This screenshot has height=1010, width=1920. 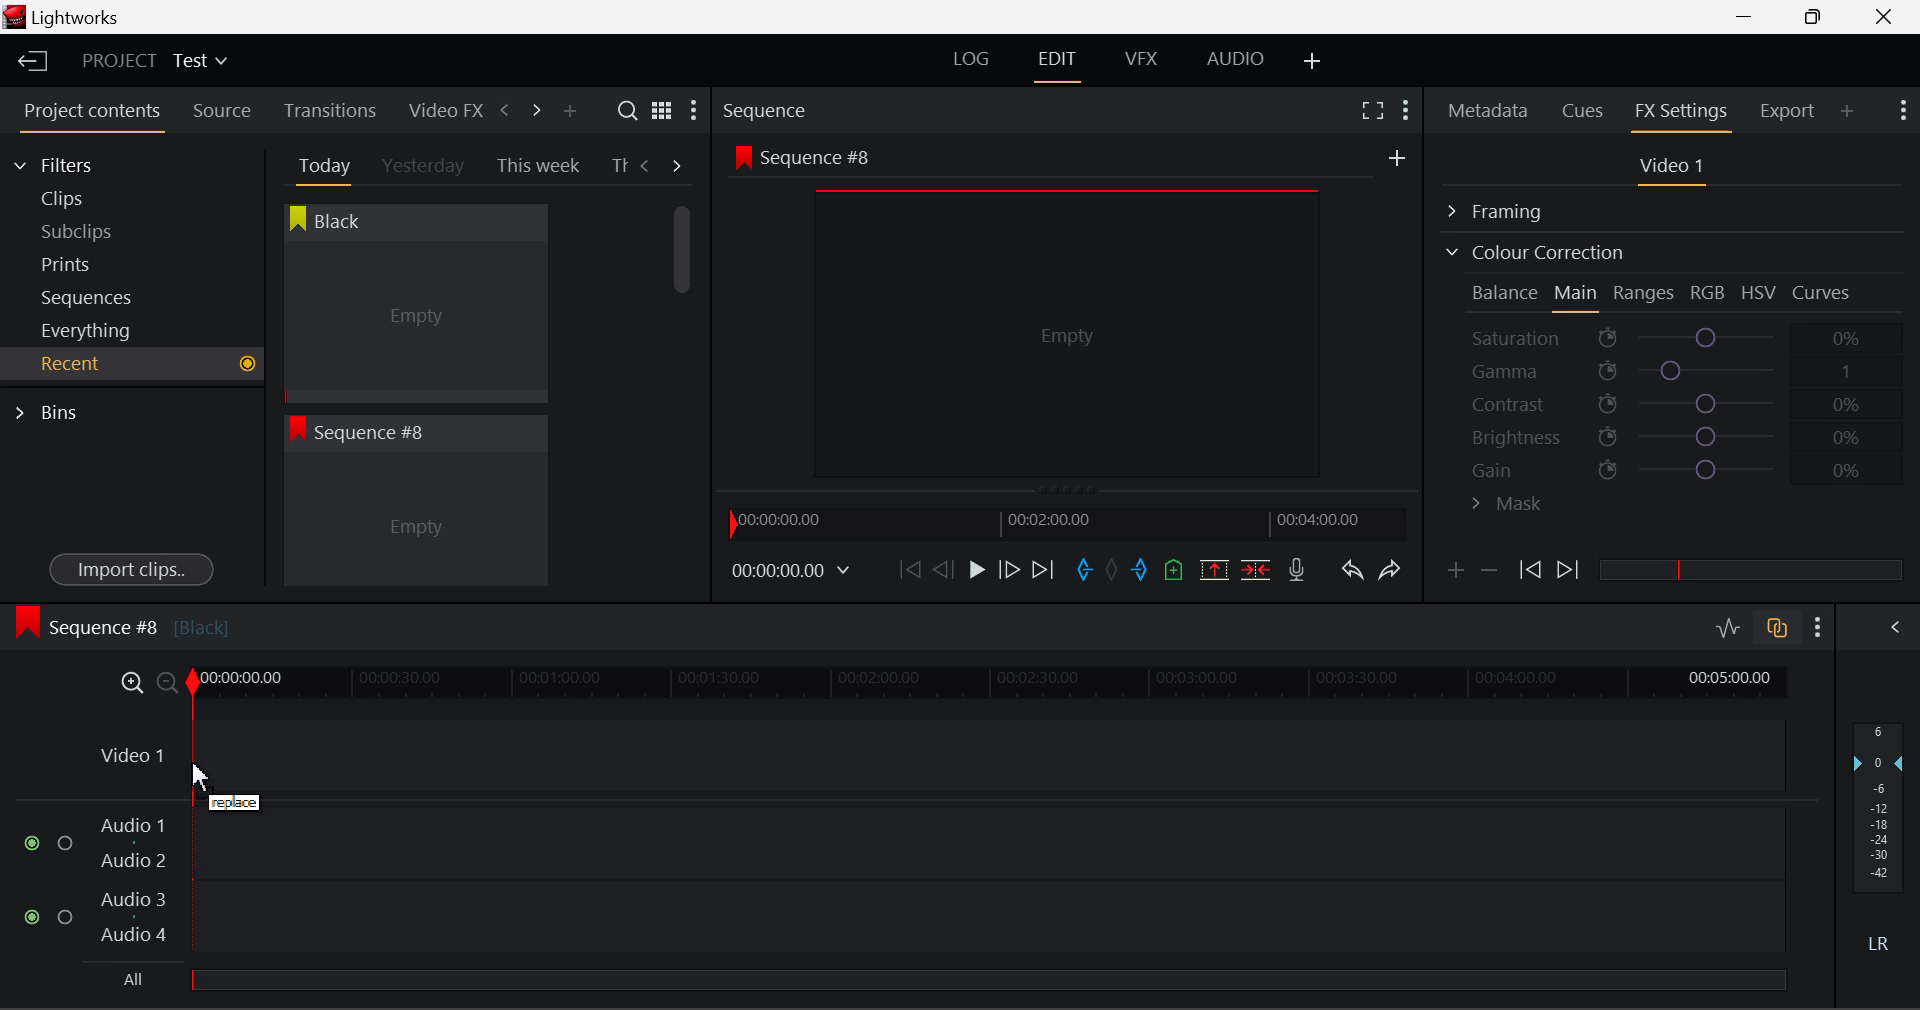 I want to click on EDIT Layout, so click(x=1060, y=63).